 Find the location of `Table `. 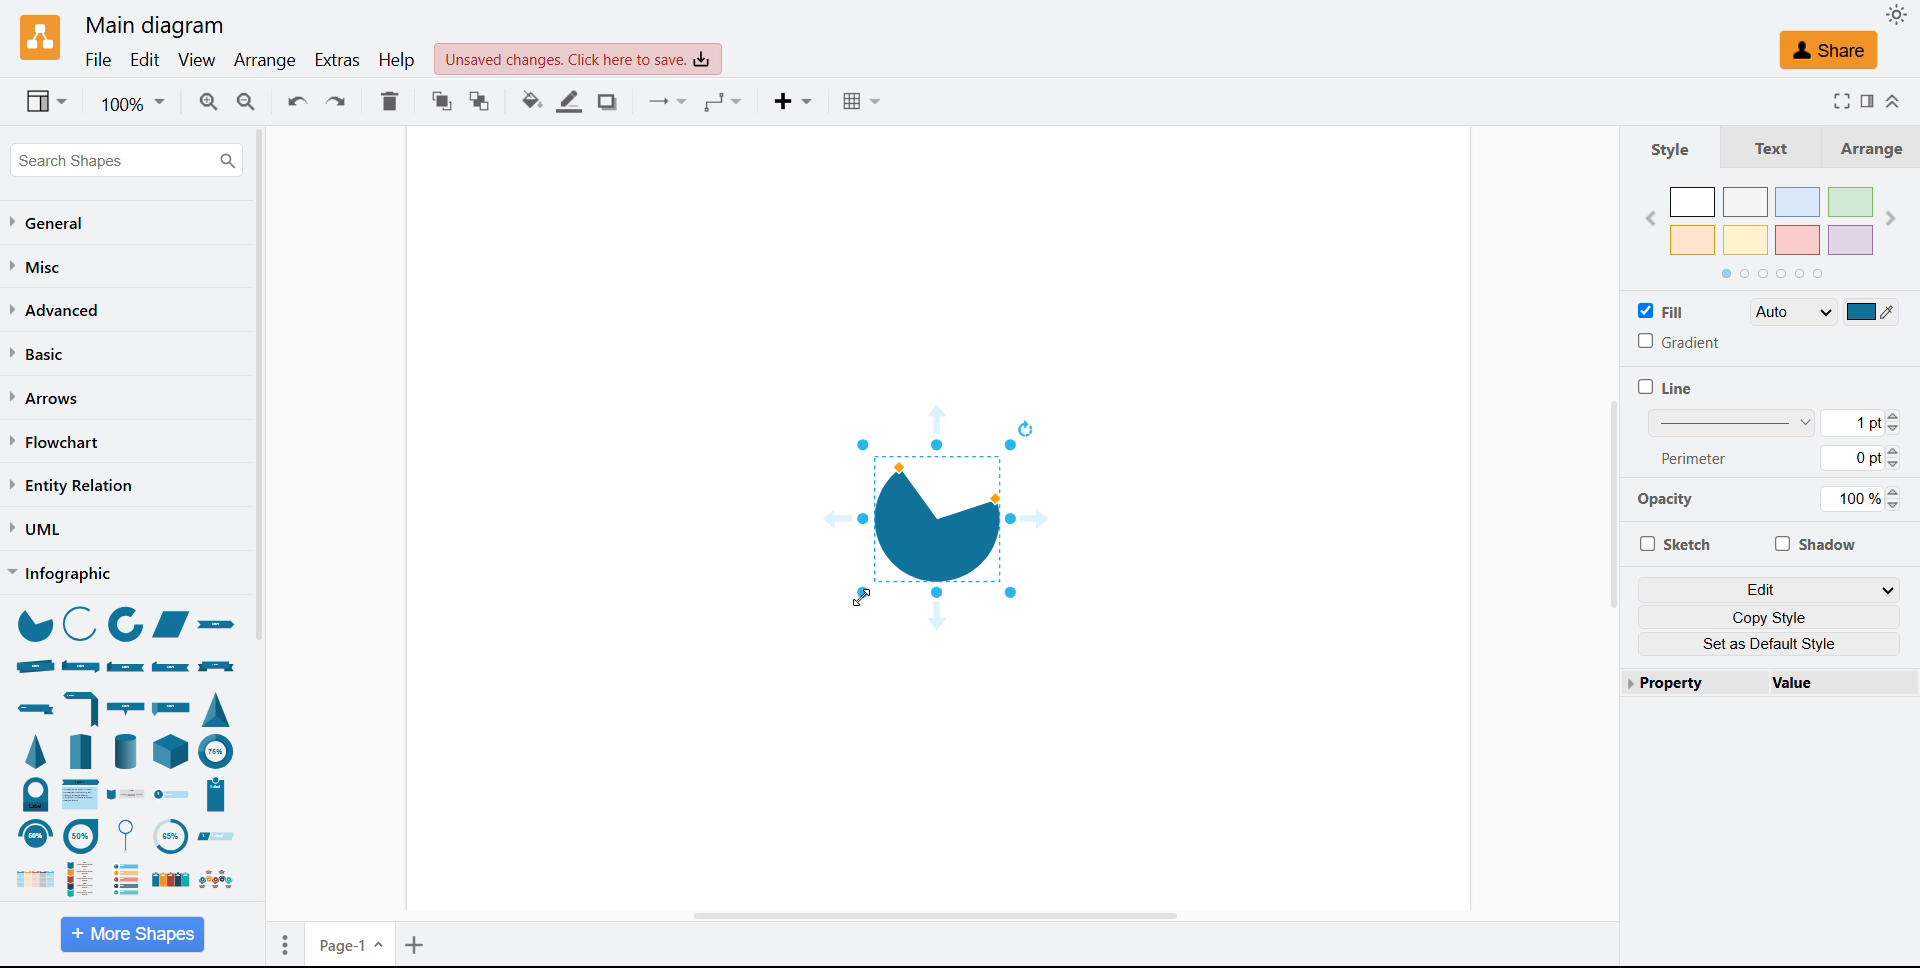

Table  is located at coordinates (866, 101).